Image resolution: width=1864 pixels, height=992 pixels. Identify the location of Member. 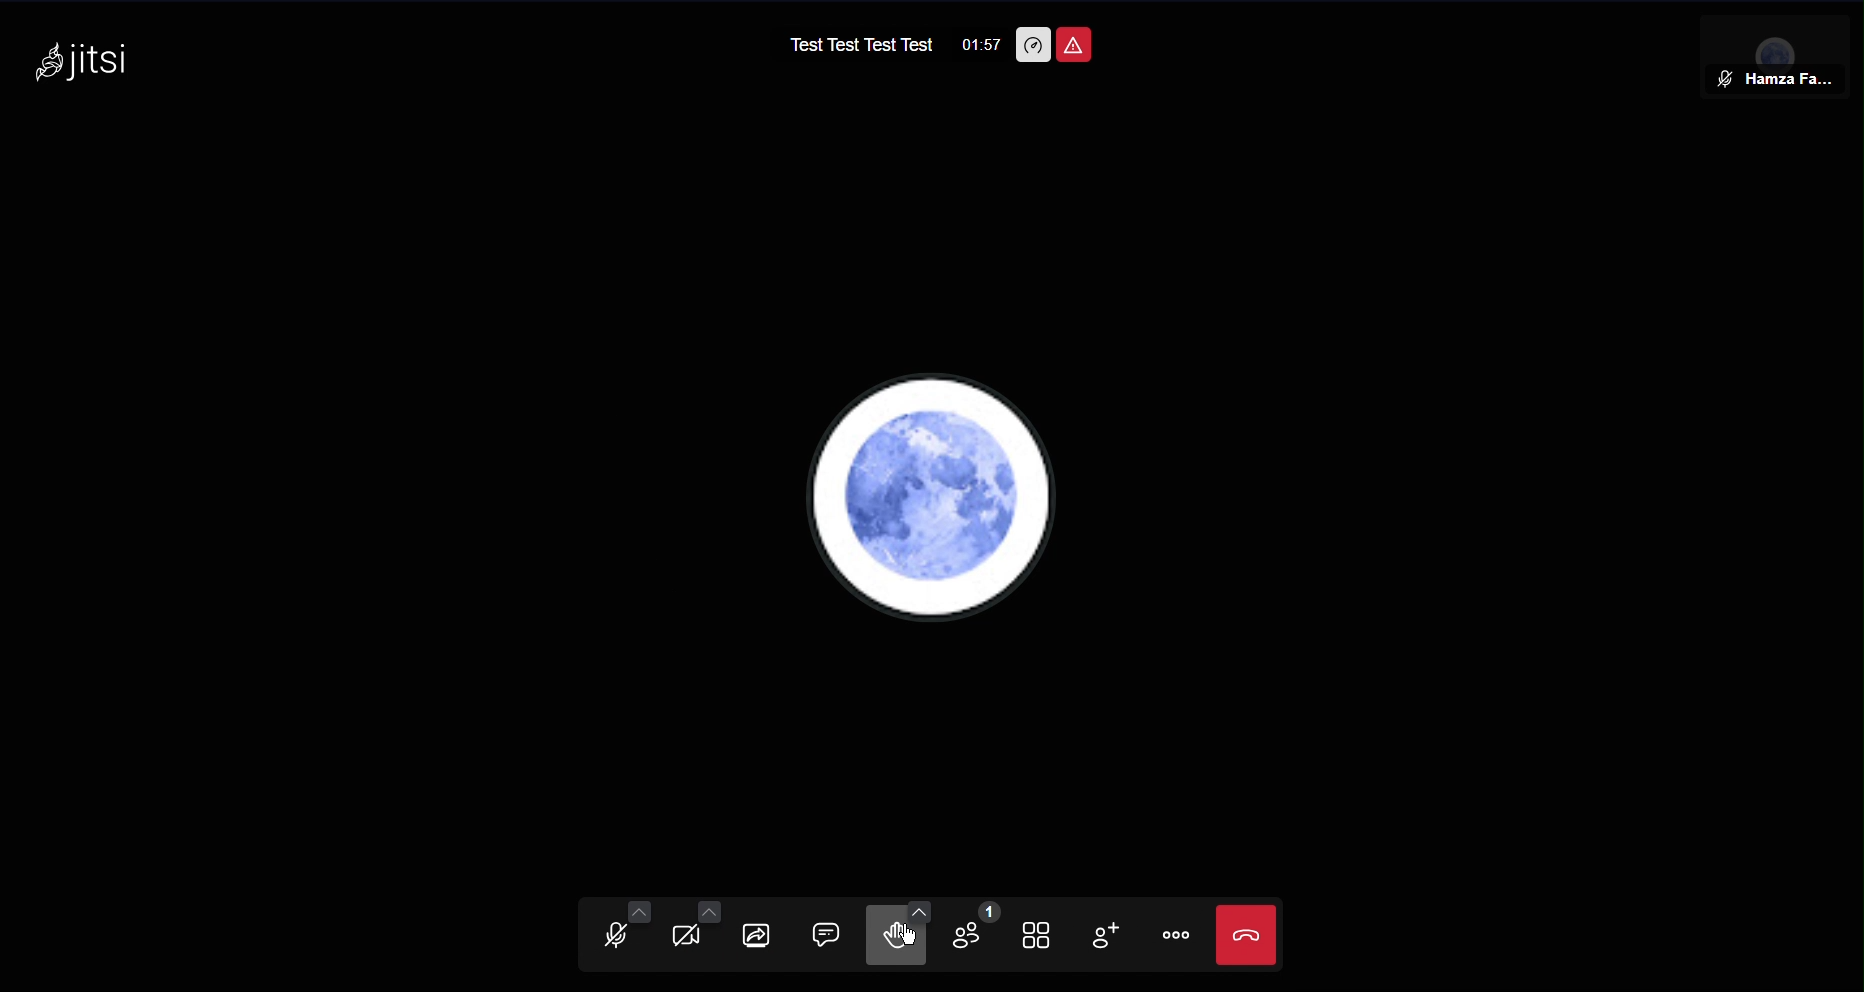
(1774, 61).